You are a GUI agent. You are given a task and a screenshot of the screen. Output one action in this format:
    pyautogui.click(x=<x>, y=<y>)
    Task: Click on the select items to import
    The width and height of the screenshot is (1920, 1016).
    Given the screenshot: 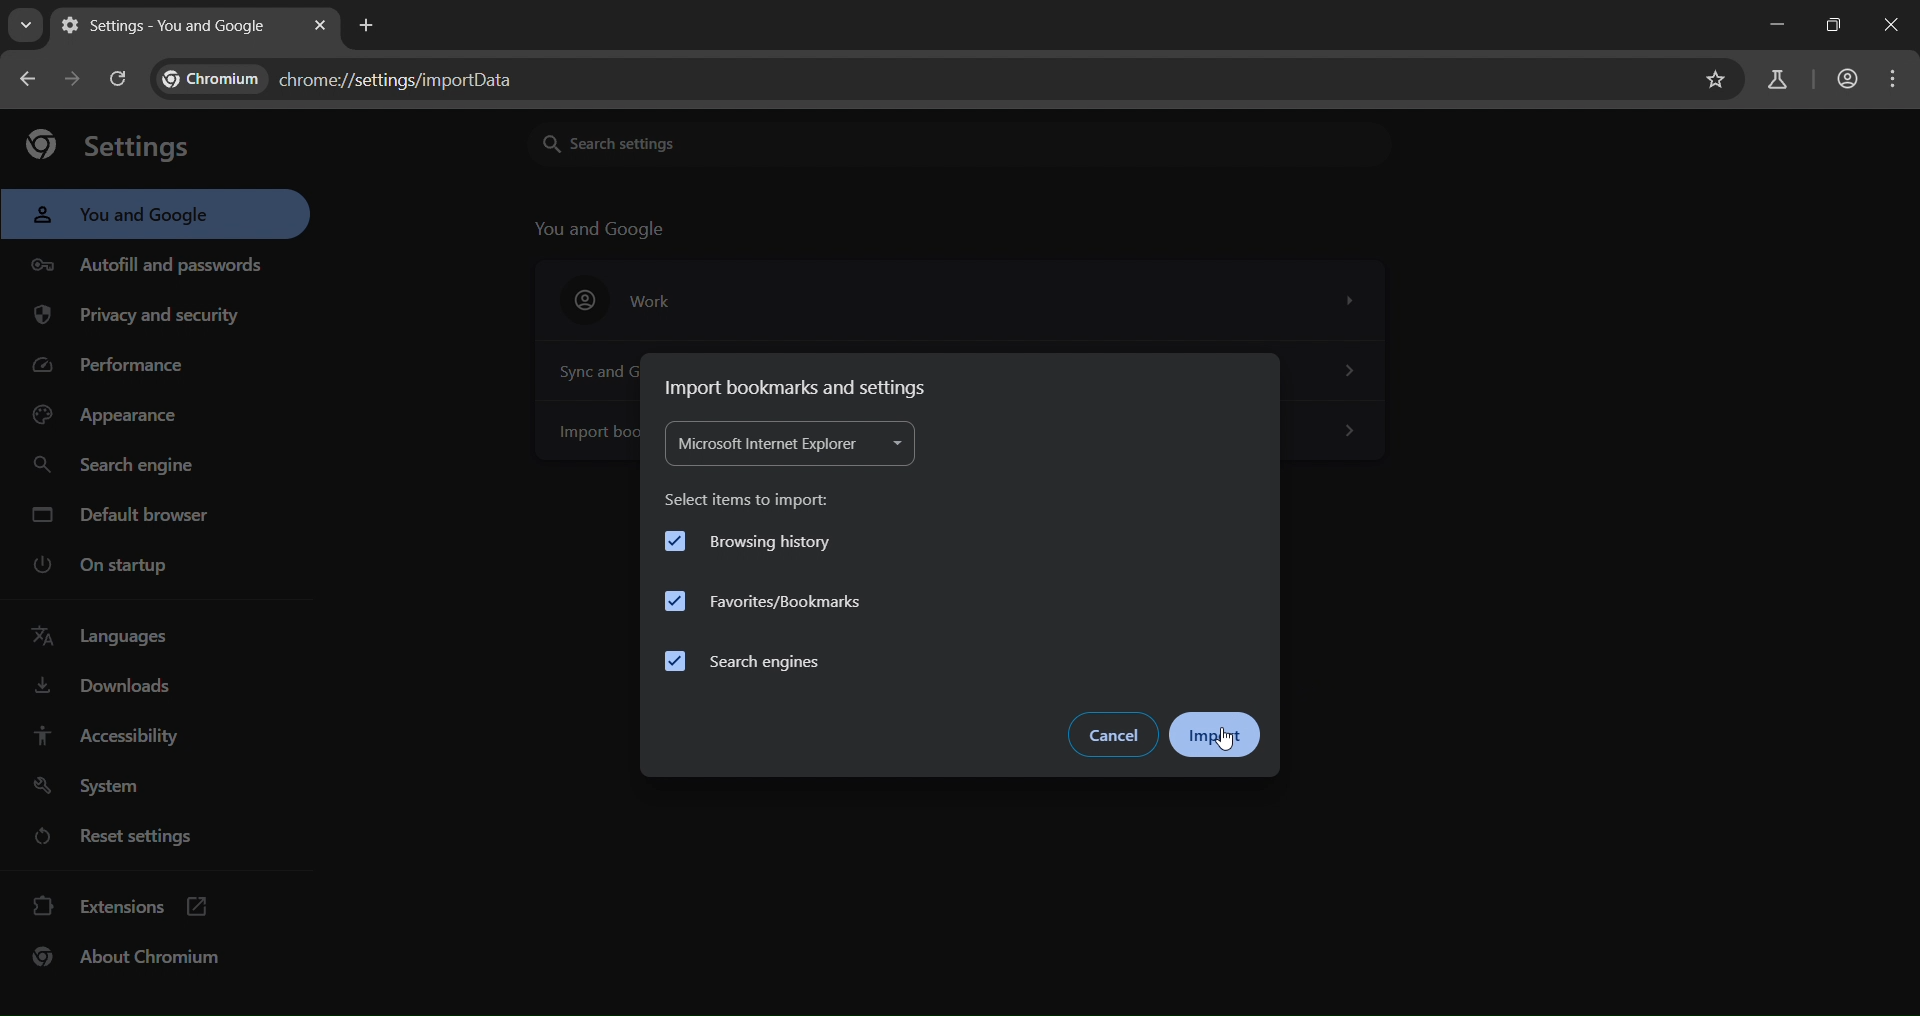 What is the action you would take?
    pyautogui.click(x=752, y=495)
    